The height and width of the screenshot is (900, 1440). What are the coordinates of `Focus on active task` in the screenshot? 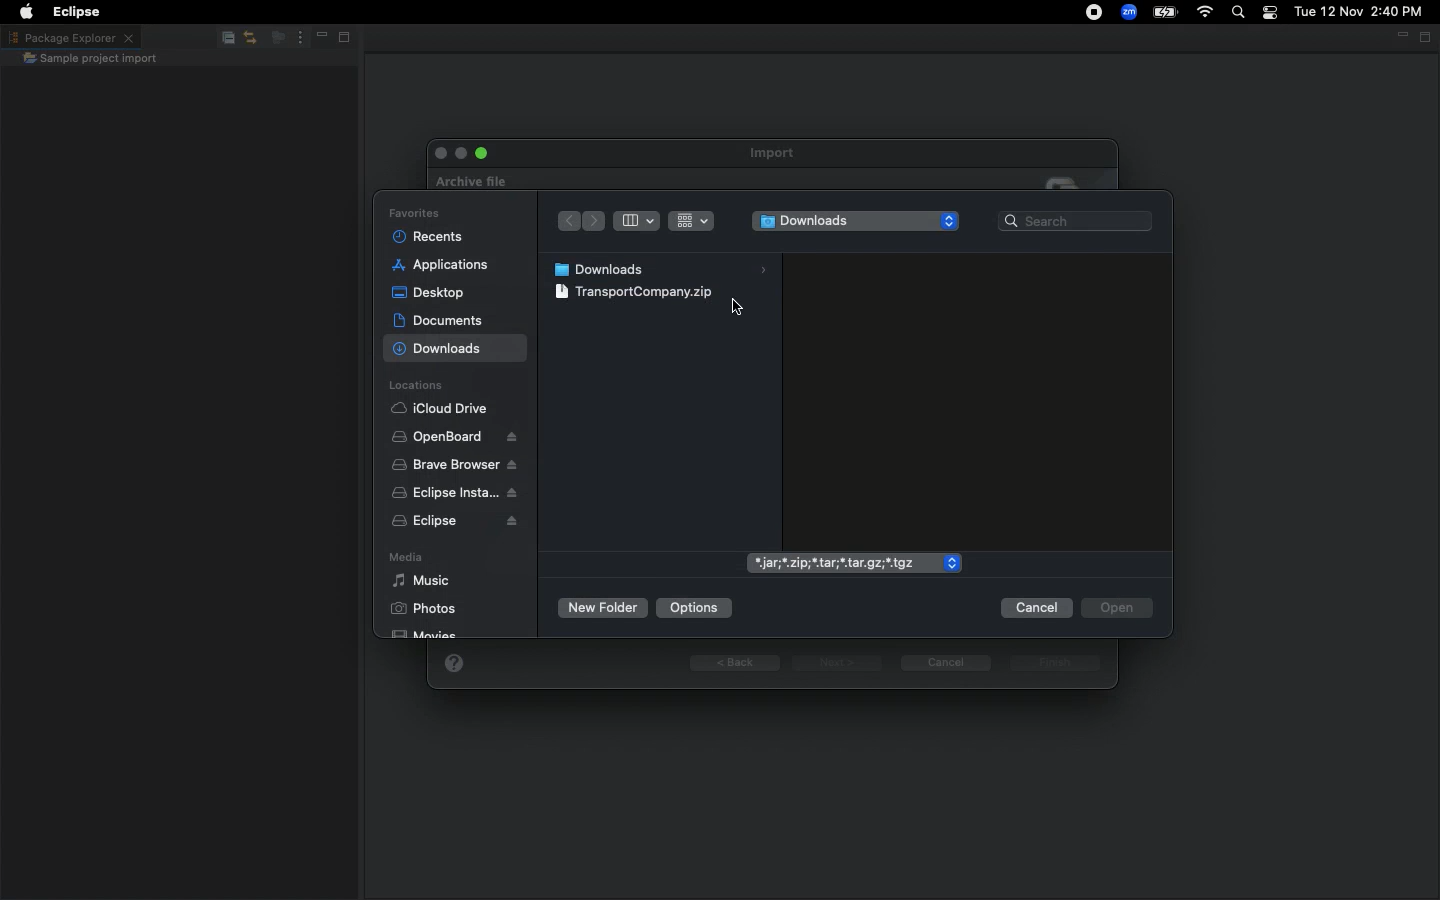 It's located at (272, 39).